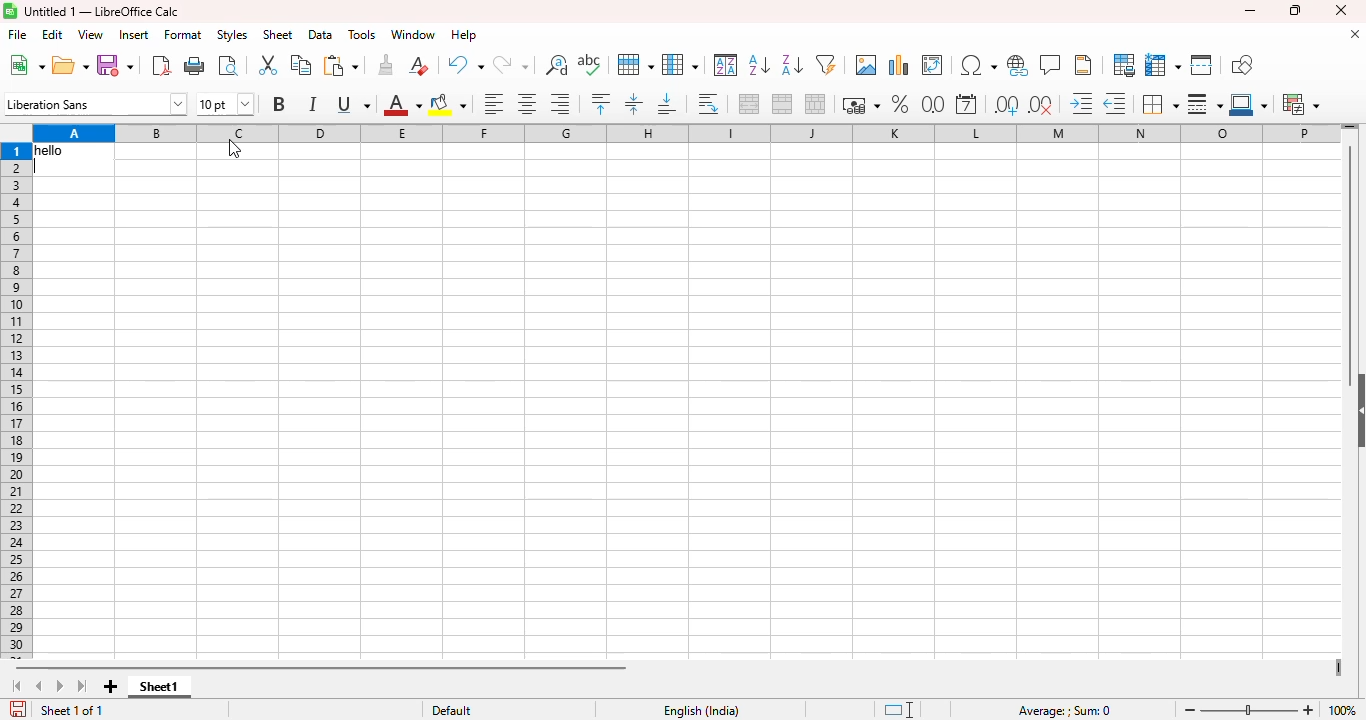 The height and width of the screenshot is (720, 1366). What do you see at coordinates (312, 104) in the screenshot?
I see `italic` at bounding box center [312, 104].